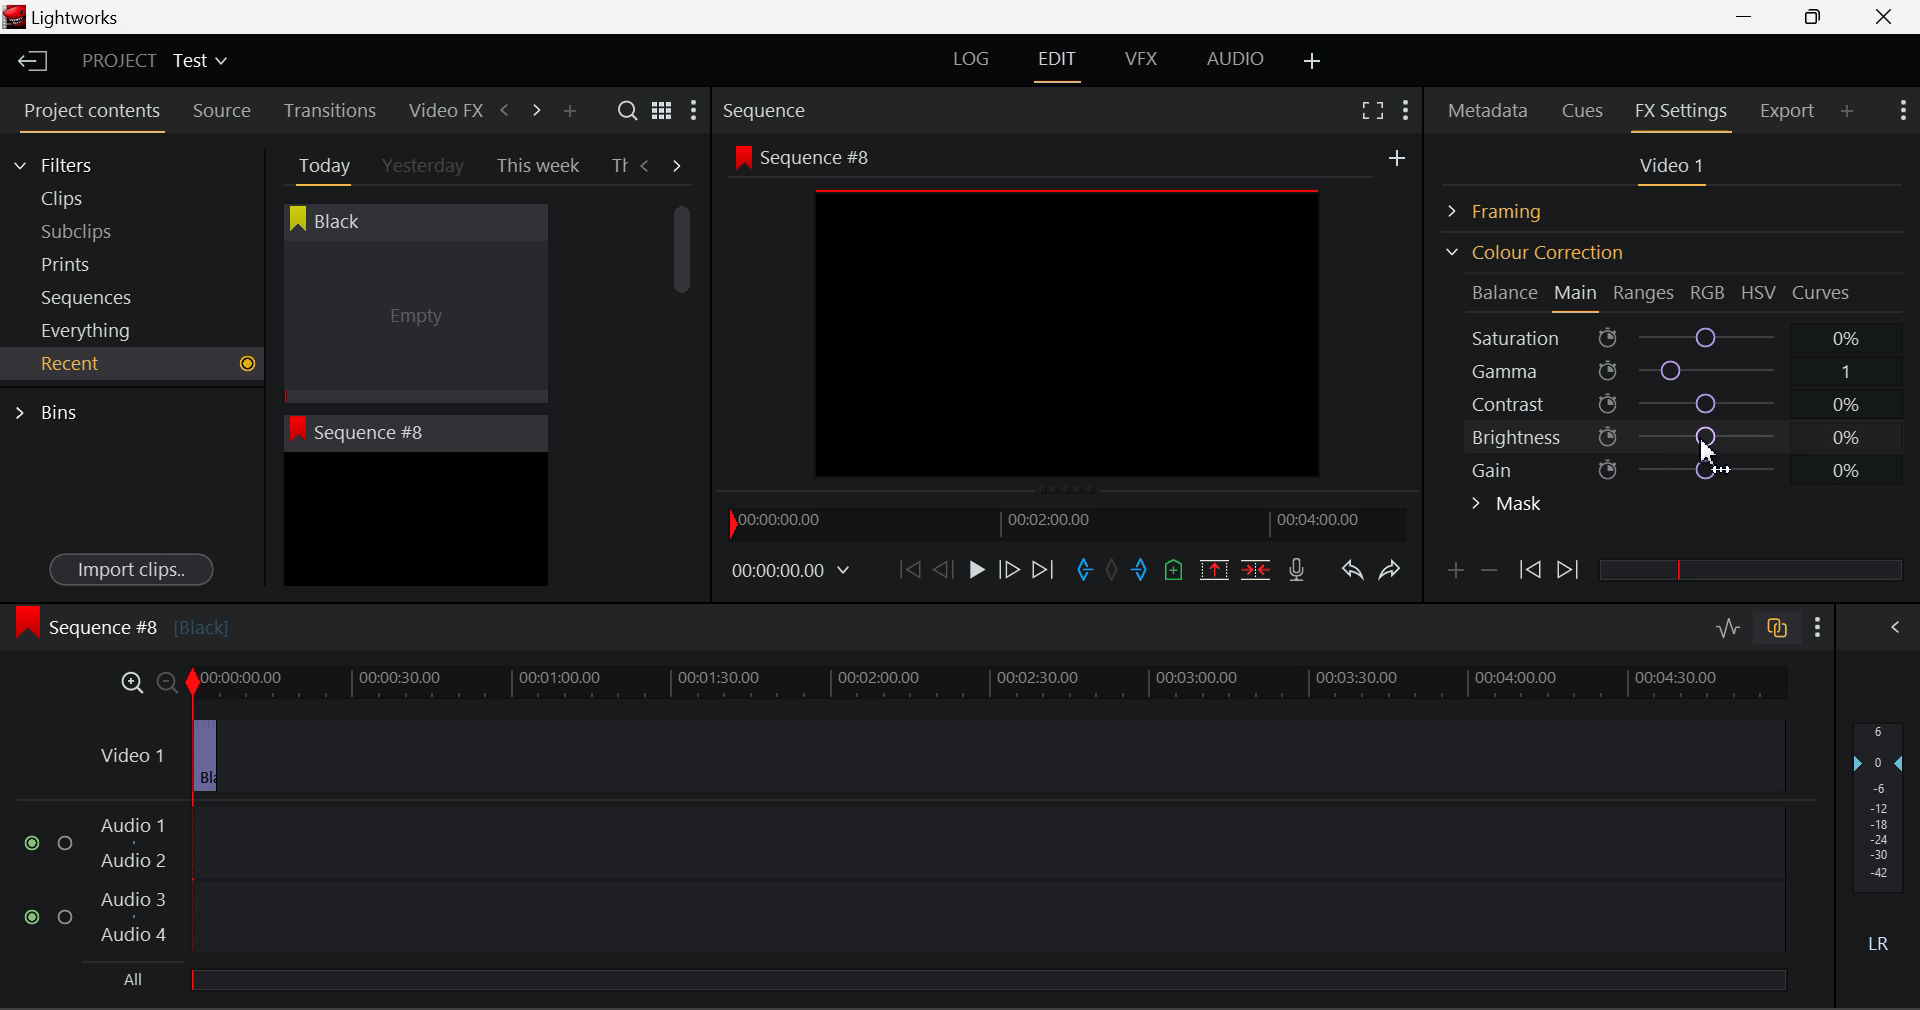  I want to click on Th, so click(618, 166).